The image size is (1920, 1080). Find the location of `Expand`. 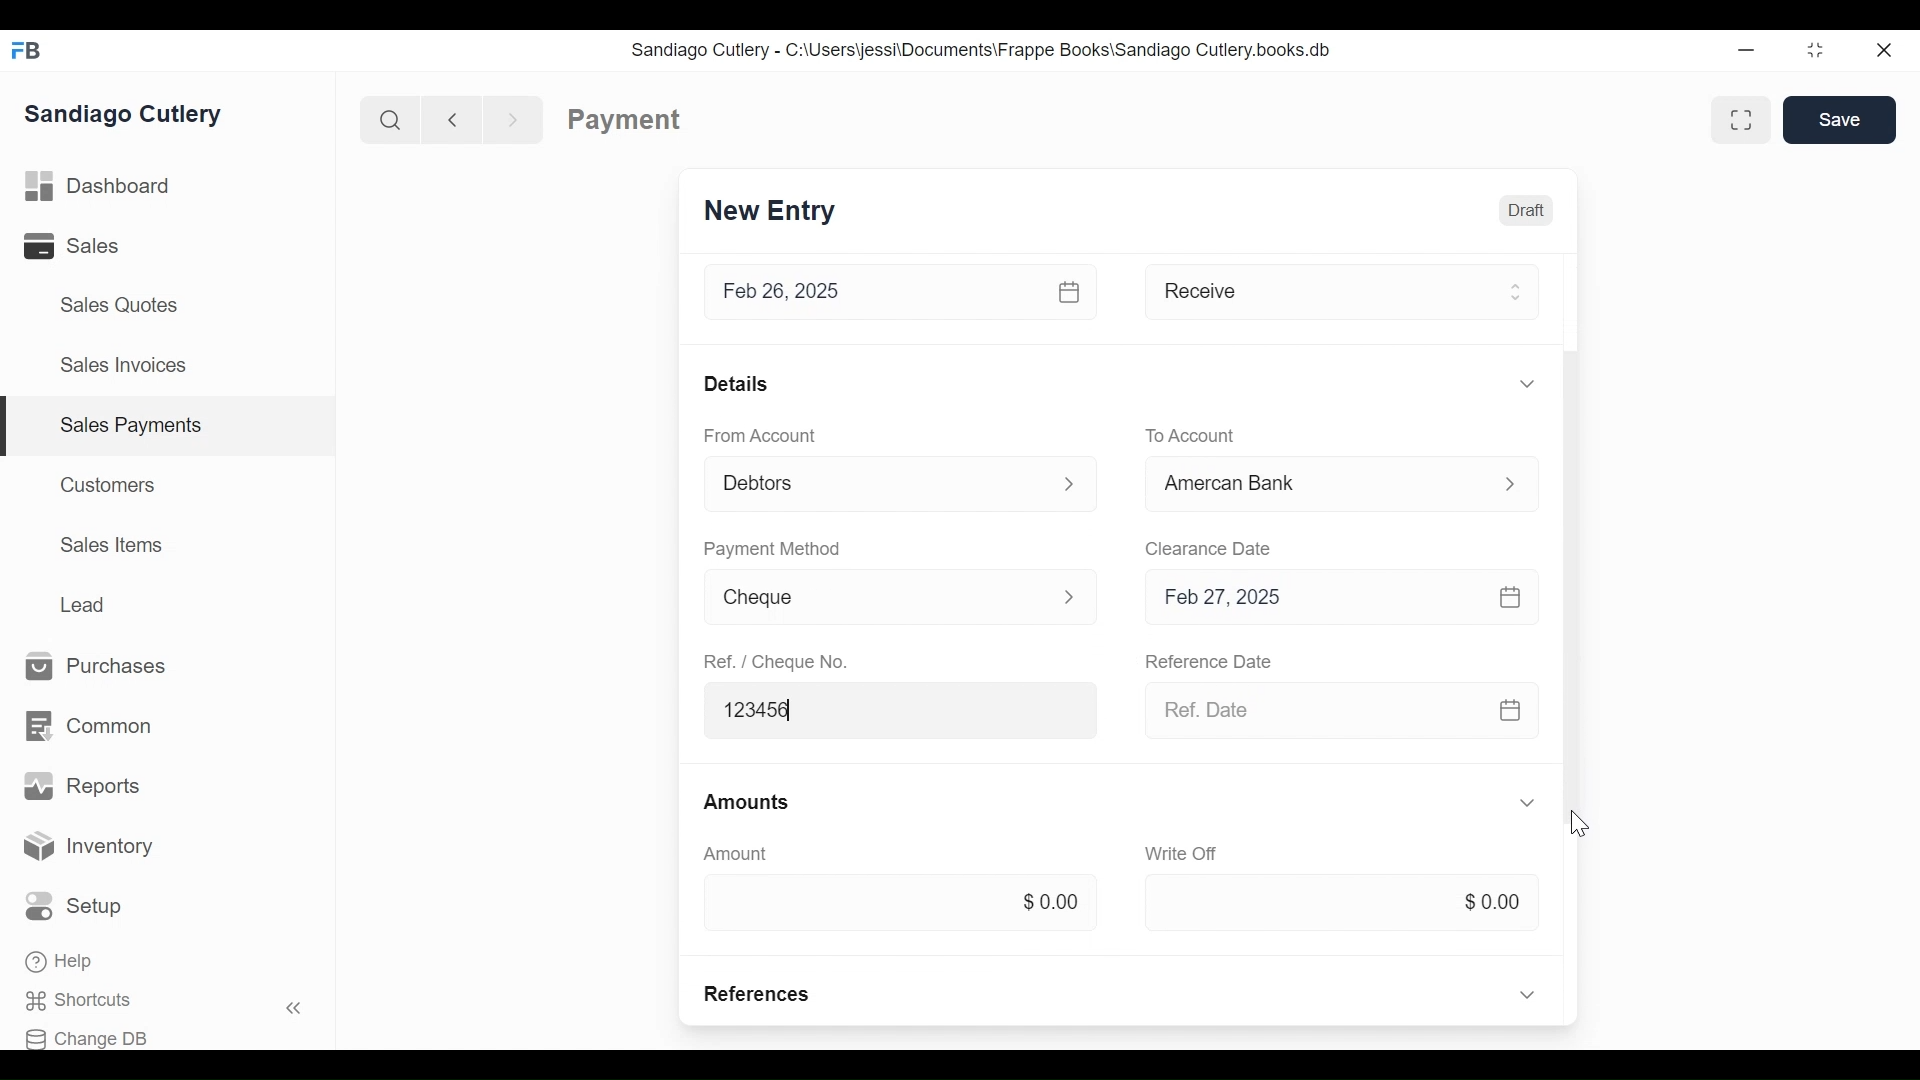

Expand is located at coordinates (1071, 485).